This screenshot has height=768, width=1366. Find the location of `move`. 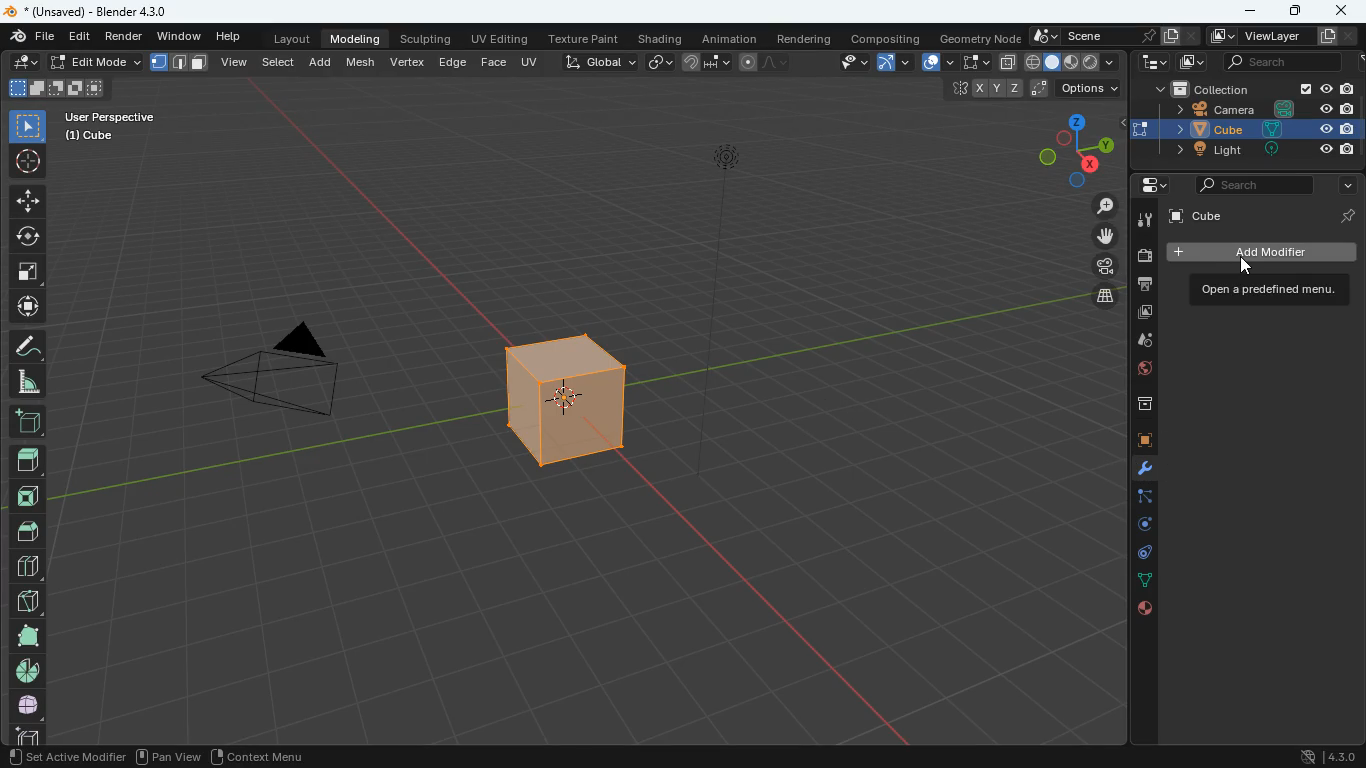

move is located at coordinates (1101, 237).